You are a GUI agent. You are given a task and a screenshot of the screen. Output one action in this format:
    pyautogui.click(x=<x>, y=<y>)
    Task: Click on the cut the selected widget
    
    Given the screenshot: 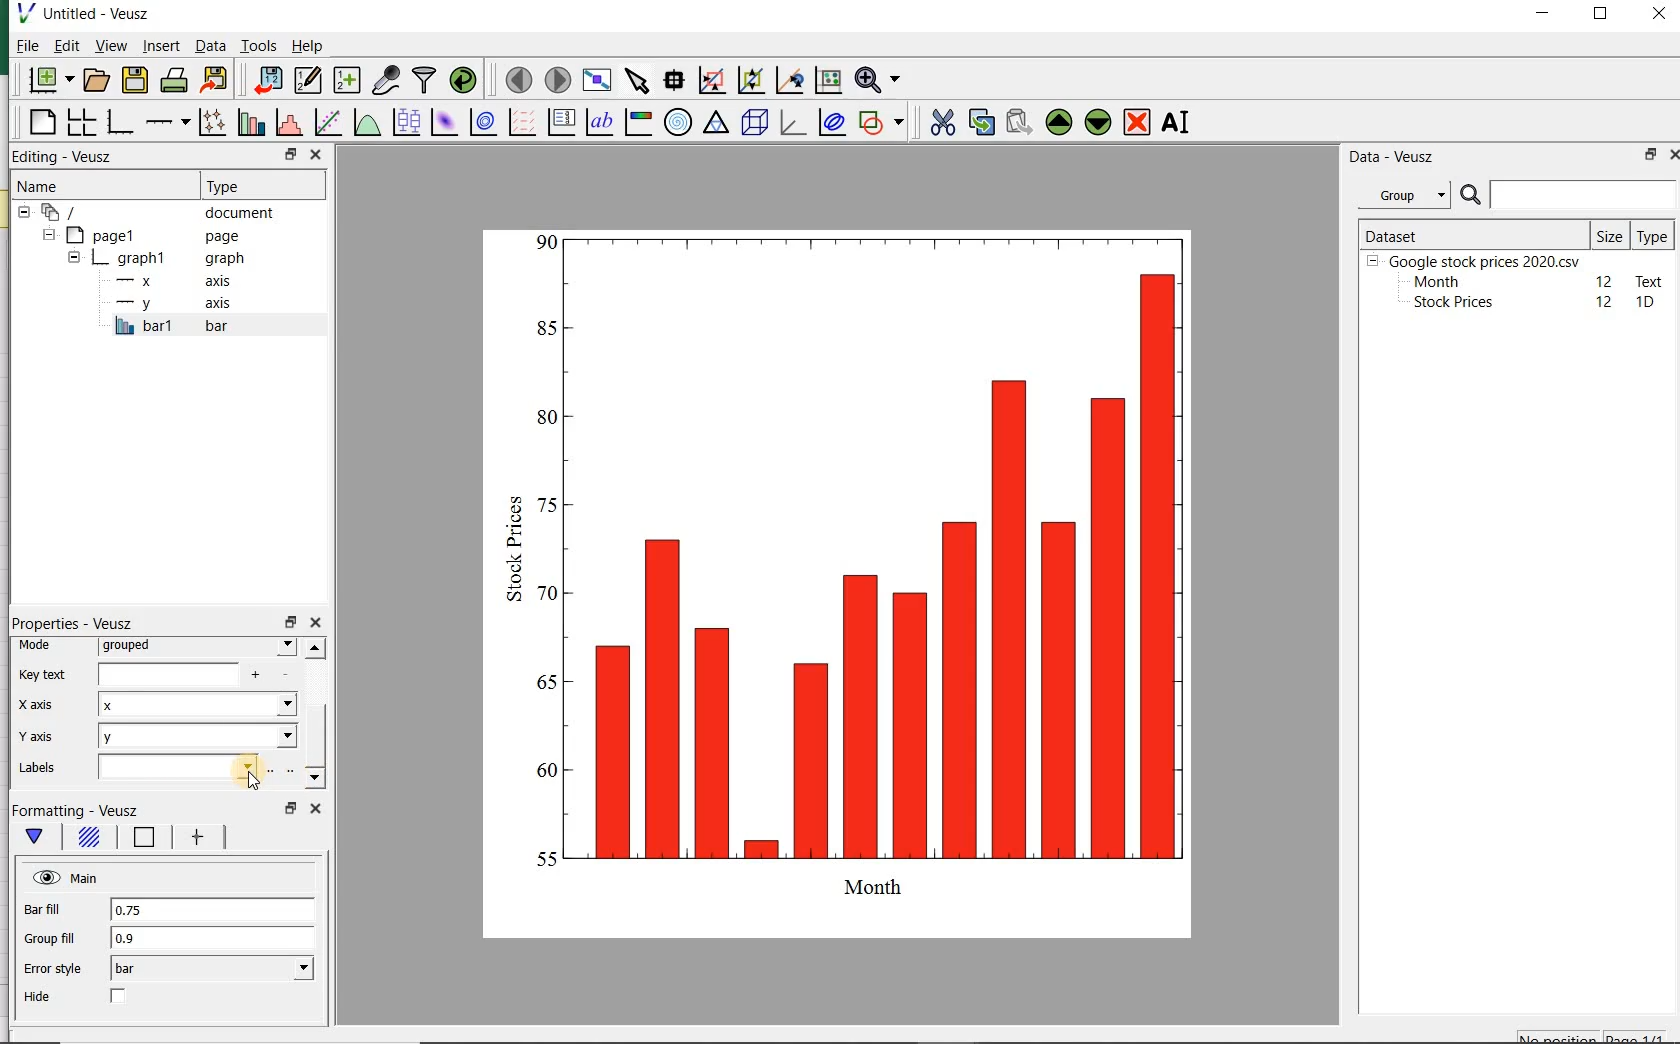 What is the action you would take?
    pyautogui.click(x=944, y=125)
    